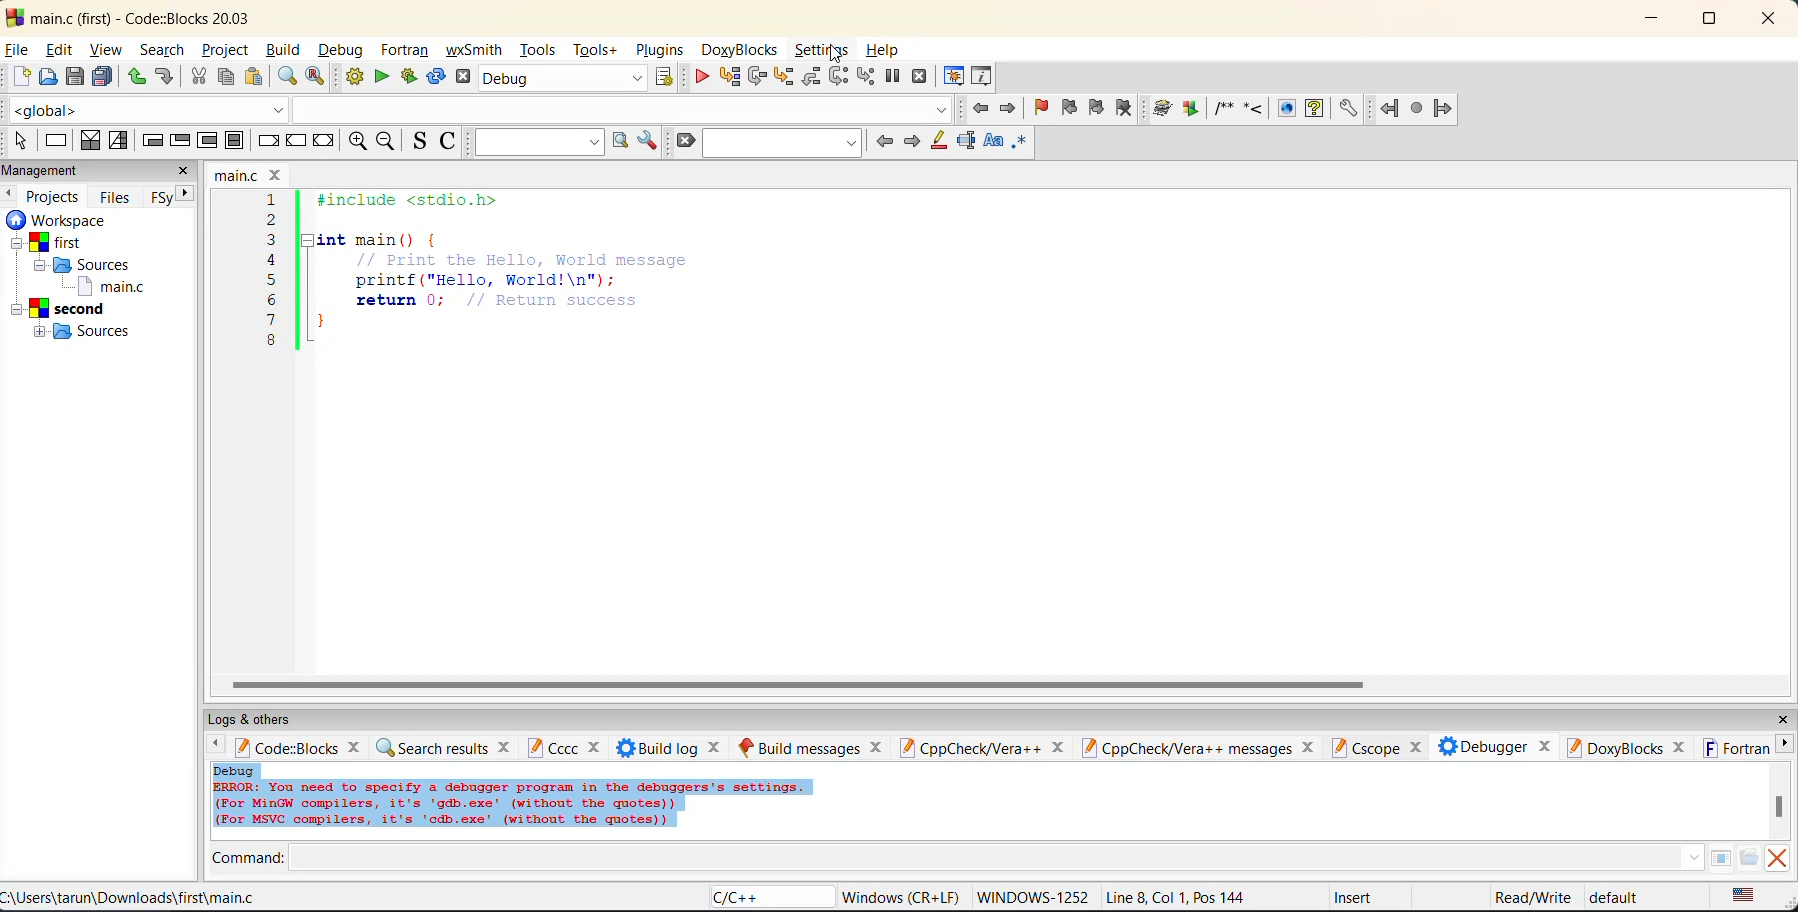 The image size is (1798, 912). What do you see at coordinates (136, 78) in the screenshot?
I see `undo` at bounding box center [136, 78].